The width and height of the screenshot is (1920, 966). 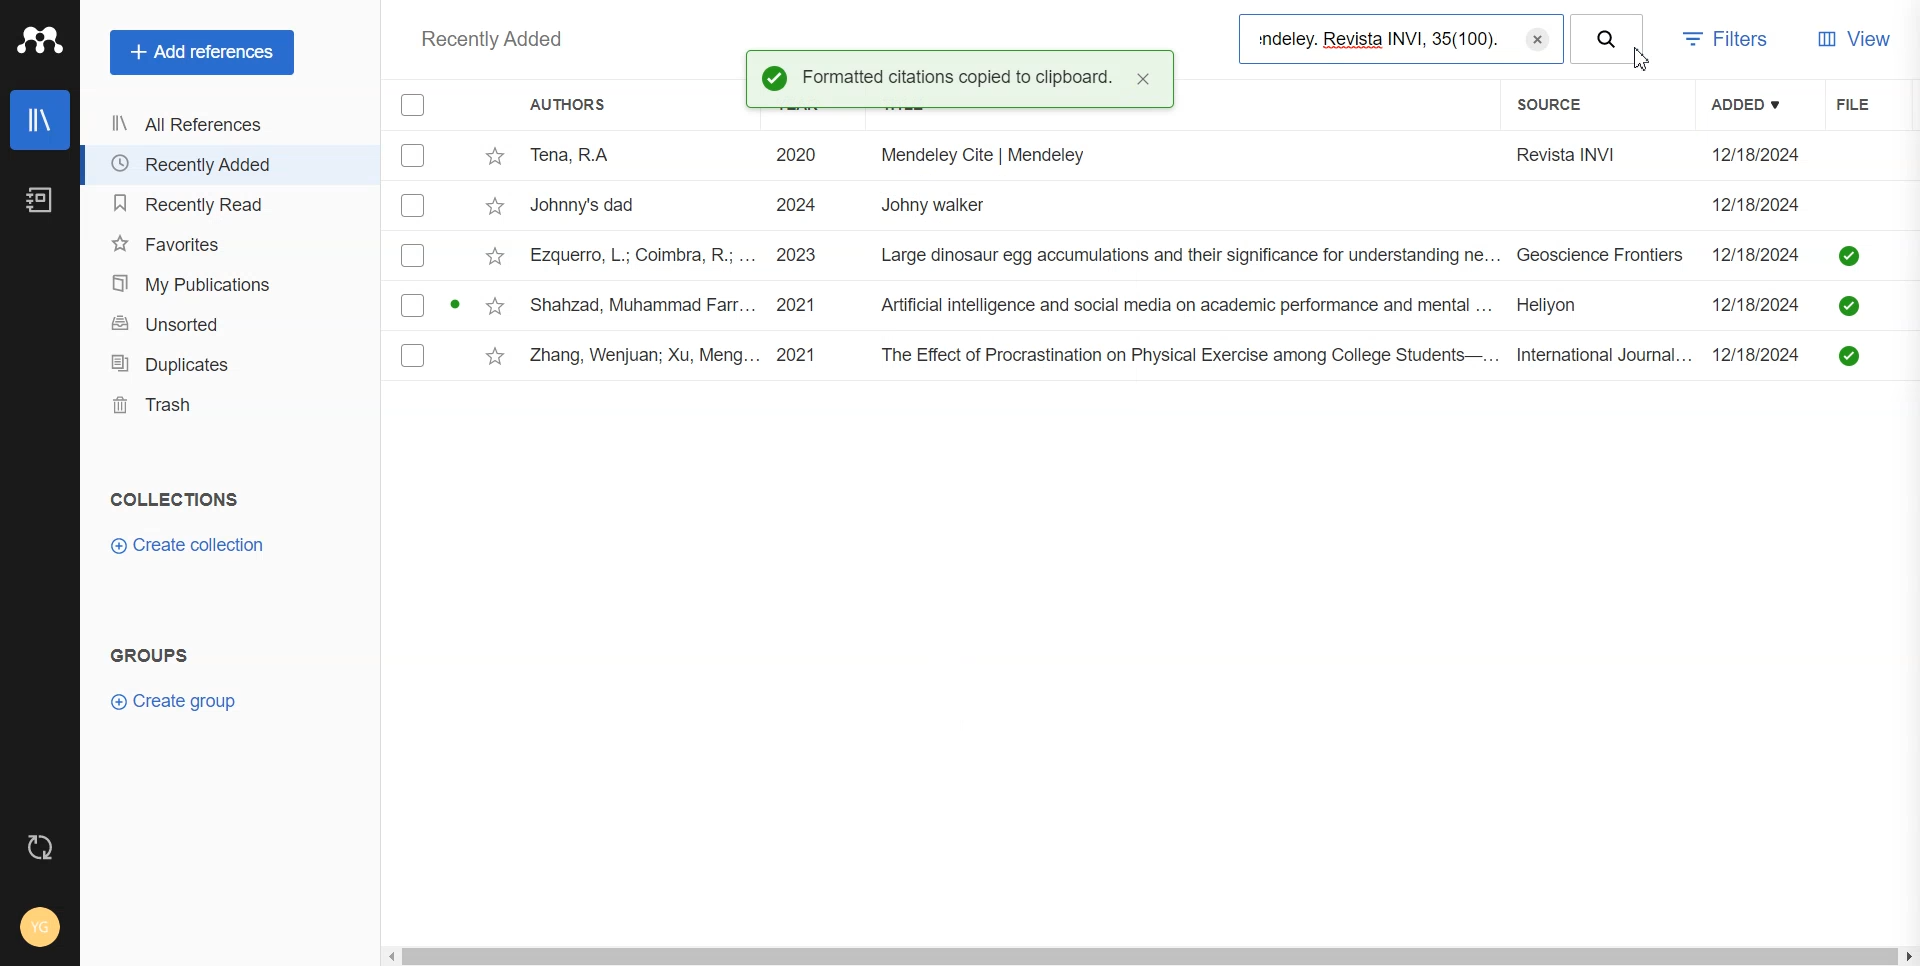 What do you see at coordinates (1761, 355) in the screenshot?
I see `12/18/2024` at bounding box center [1761, 355].